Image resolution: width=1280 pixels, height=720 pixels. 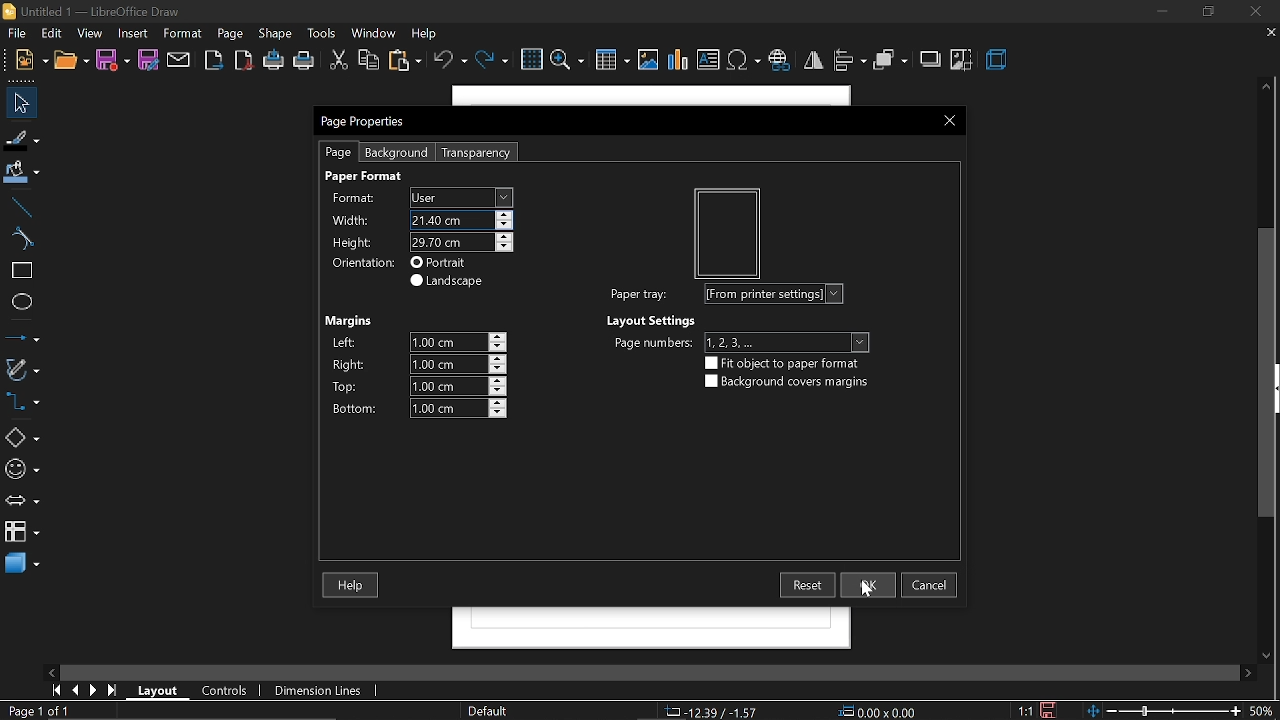 What do you see at coordinates (450, 61) in the screenshot?
I see `undo` at bounding box center [450, 61].